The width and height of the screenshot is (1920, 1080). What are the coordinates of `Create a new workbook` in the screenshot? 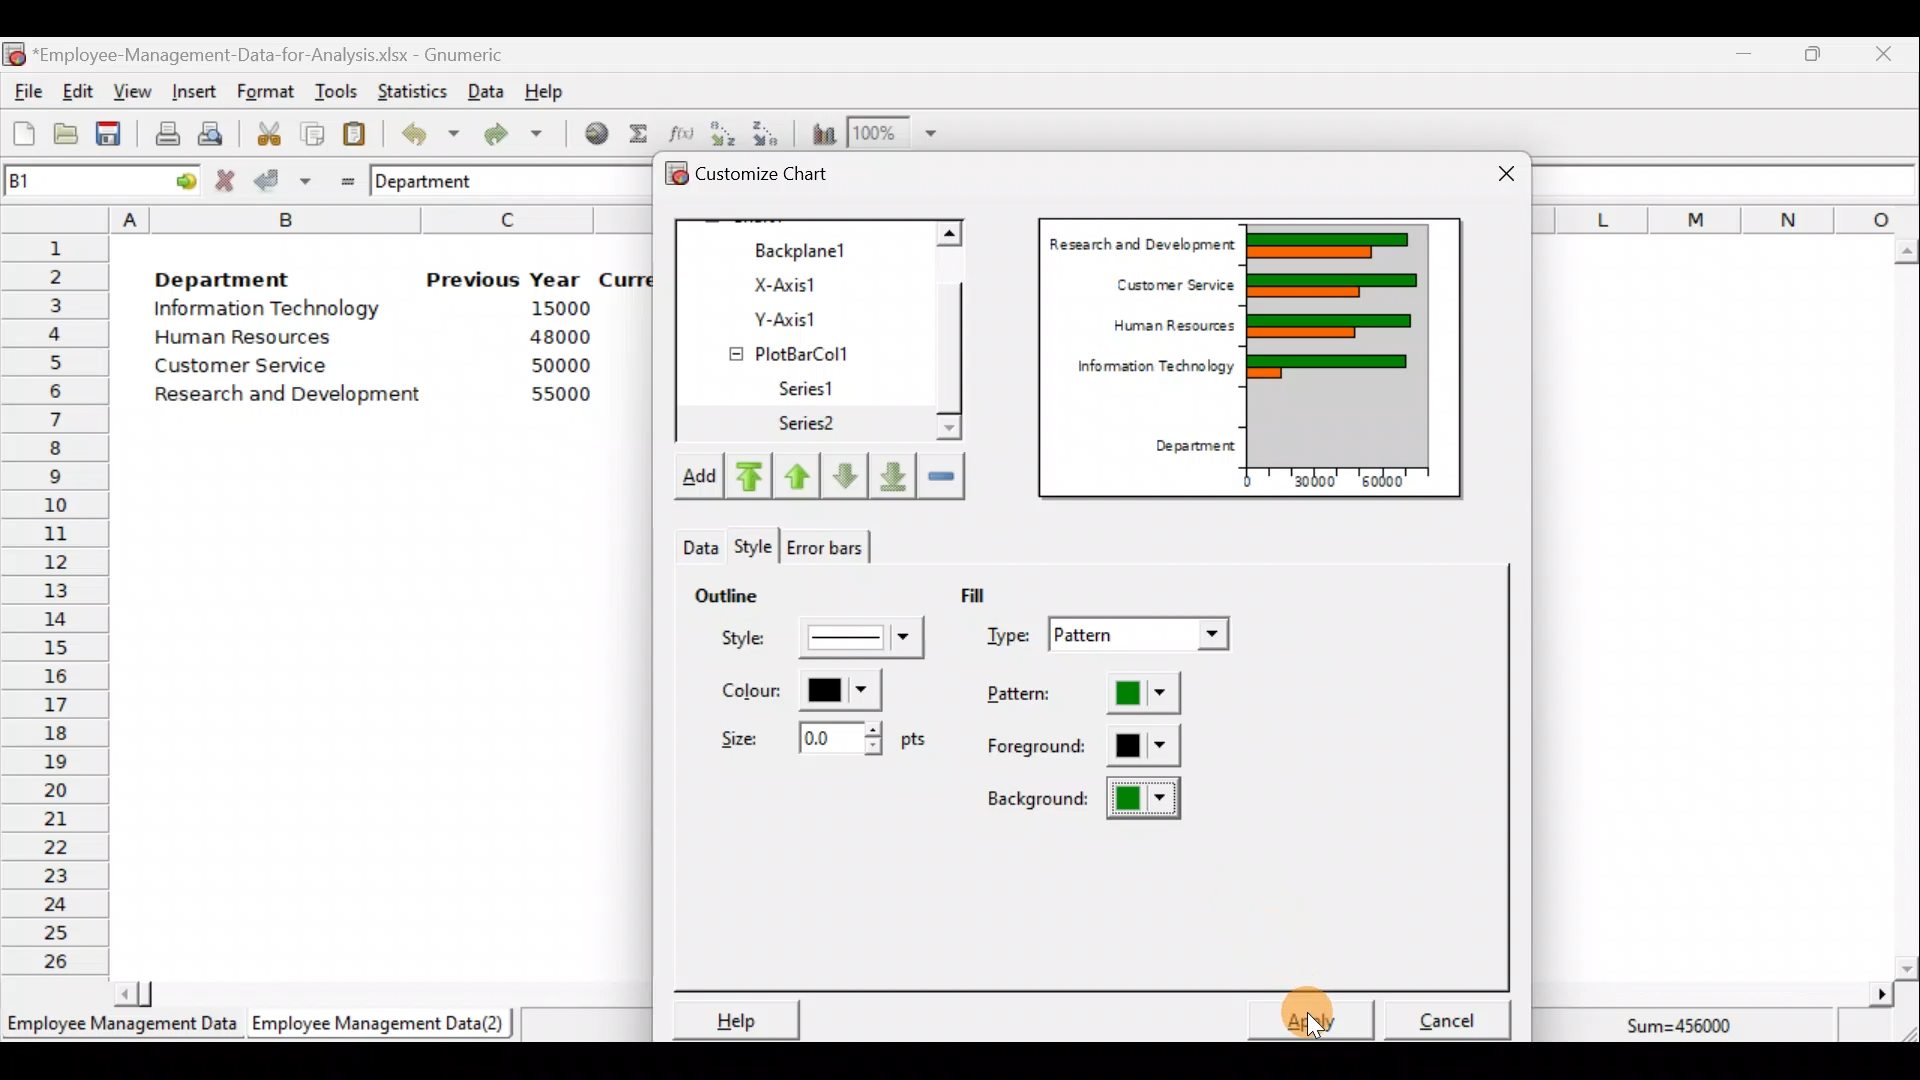 It's located at (24, 133).